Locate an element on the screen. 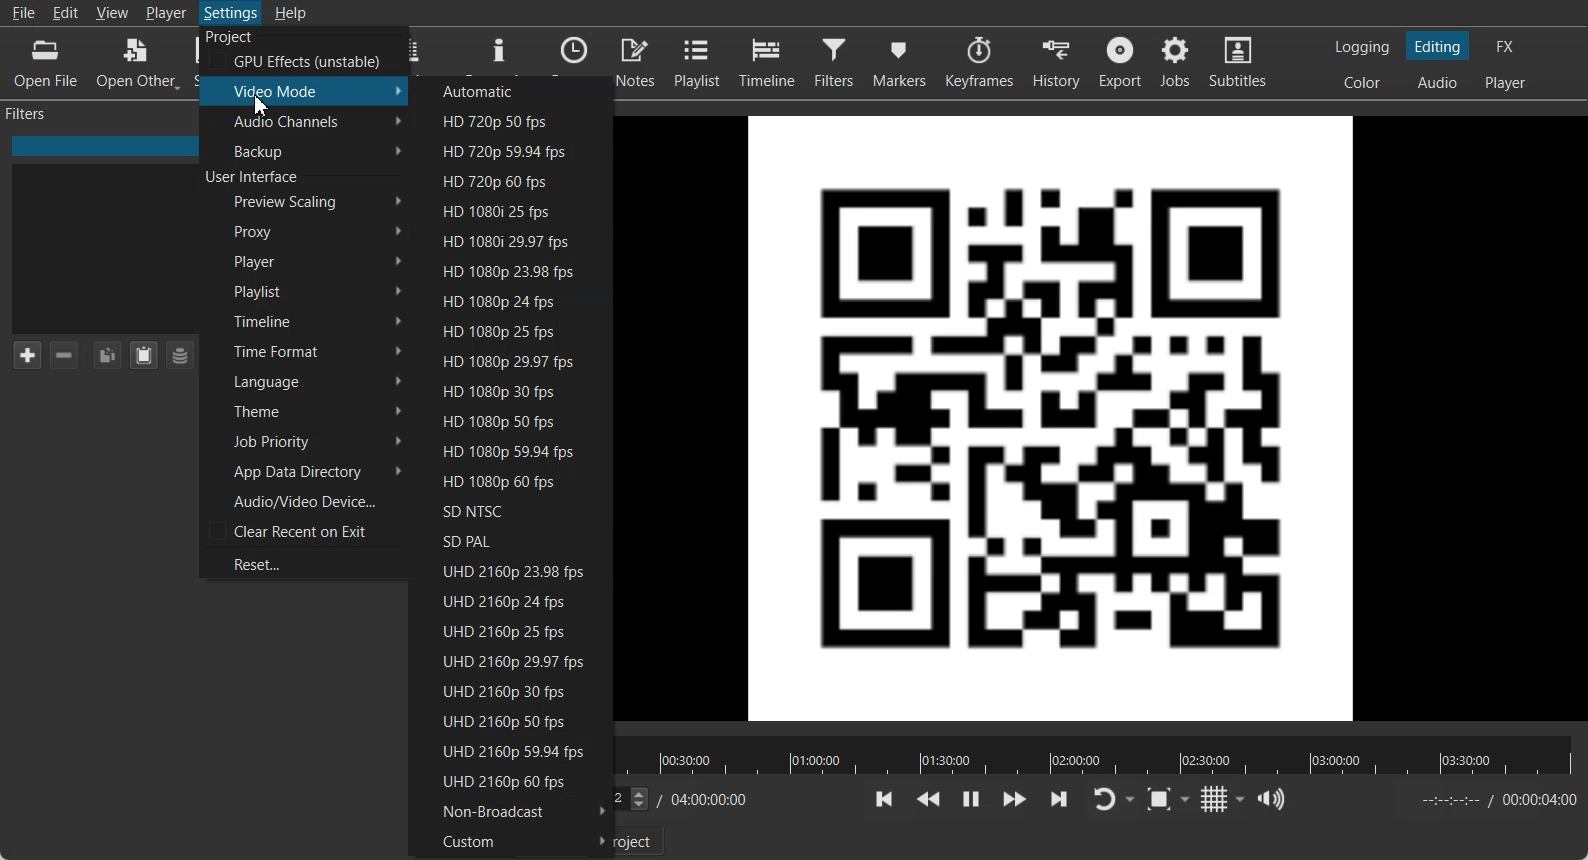  HD 1080p 23.98 fps is located at coordinates (507, 270).